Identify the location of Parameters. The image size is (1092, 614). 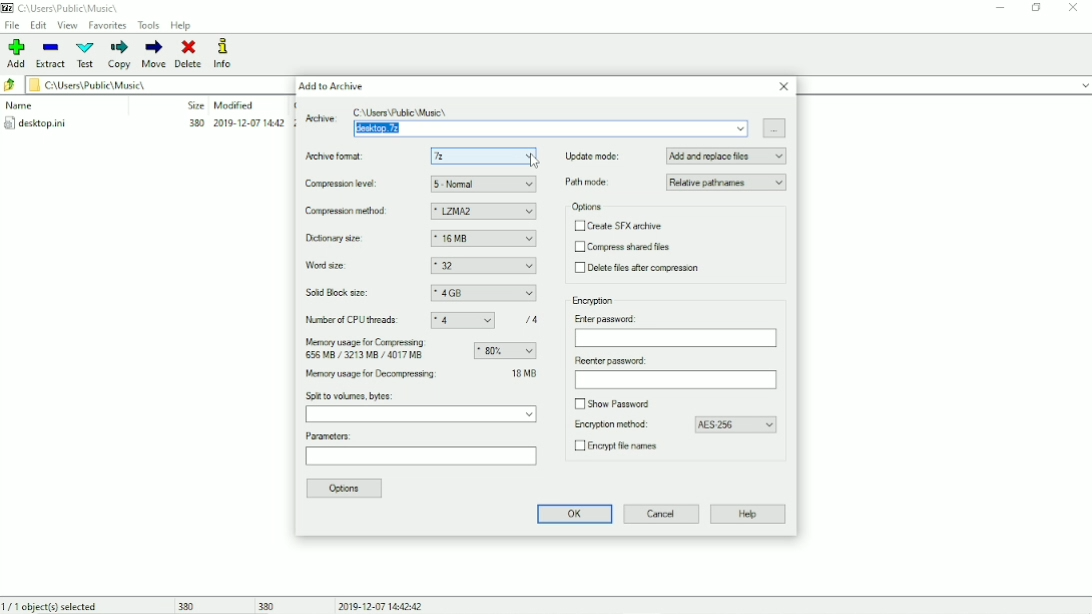
(421, 450).